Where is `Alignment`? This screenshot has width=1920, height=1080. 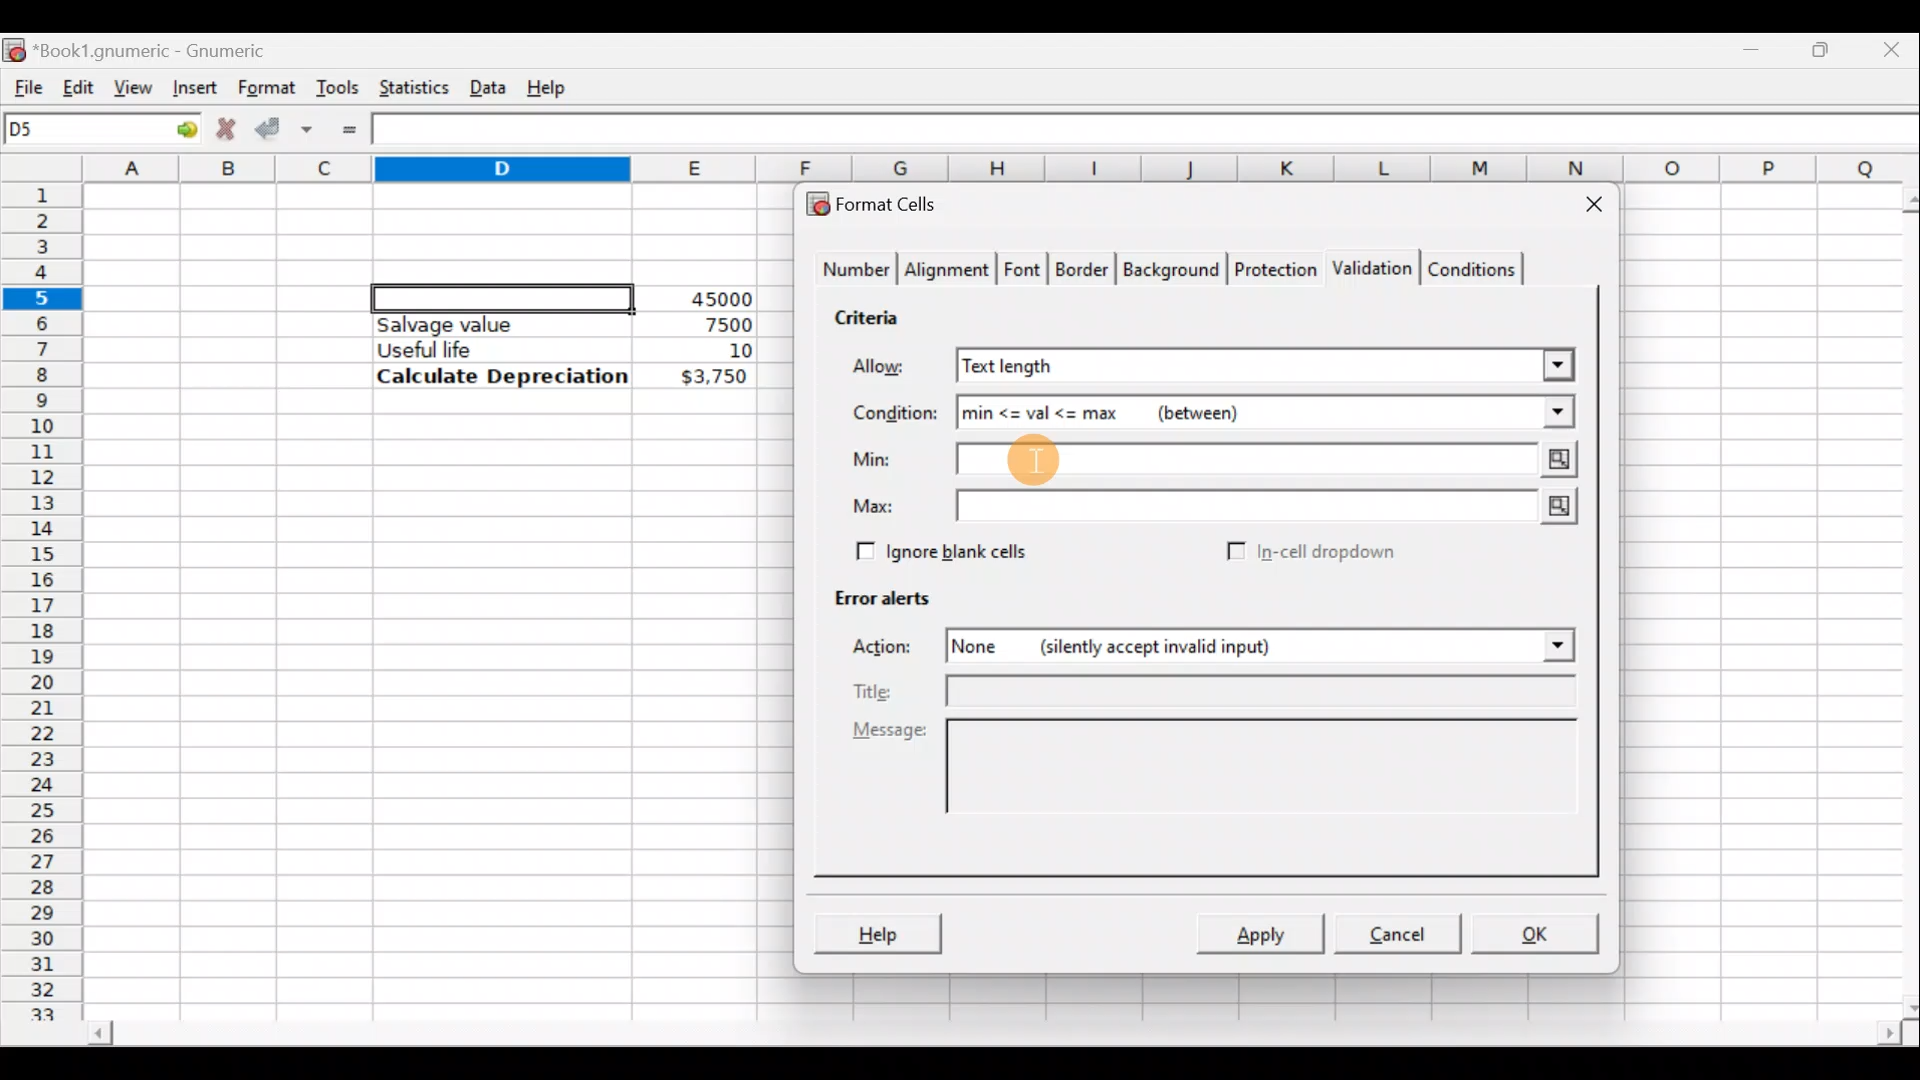 Alignment is located at coordinates (948, 272).